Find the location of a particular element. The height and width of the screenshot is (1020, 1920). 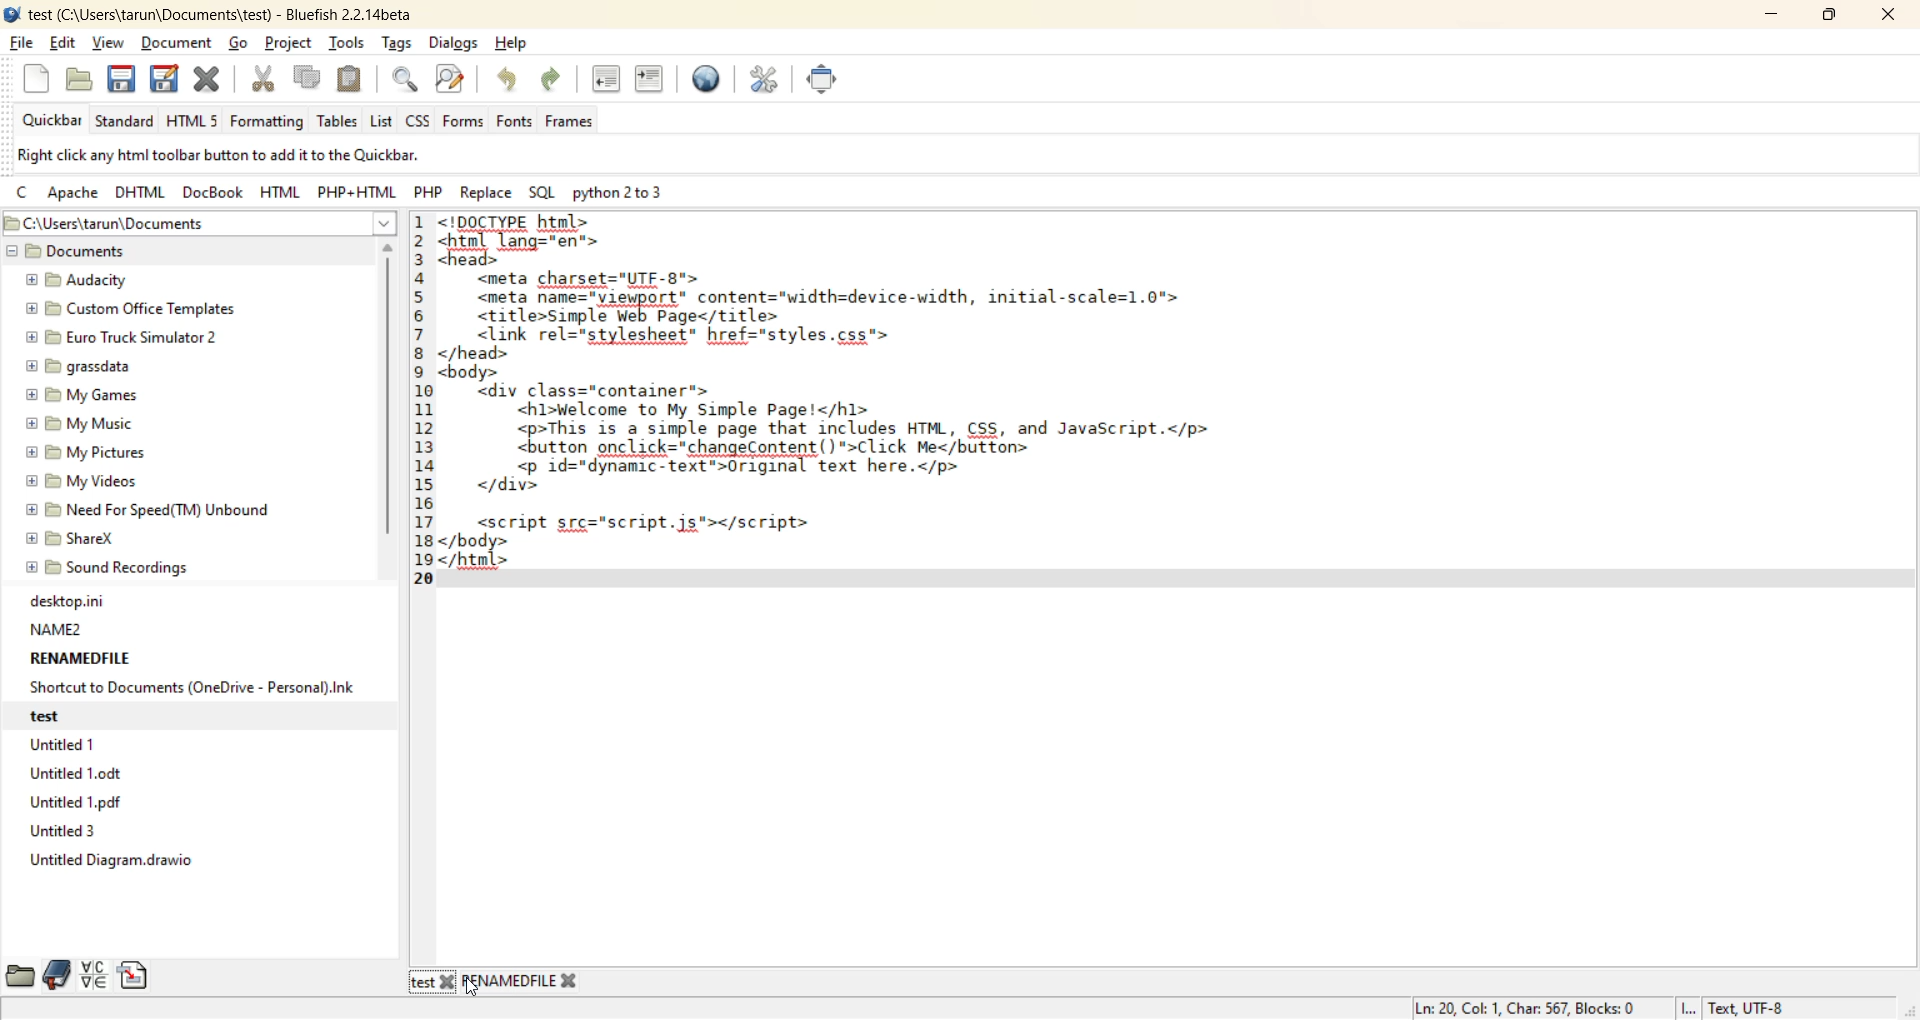

docbook is located at coordinates (210, 196).